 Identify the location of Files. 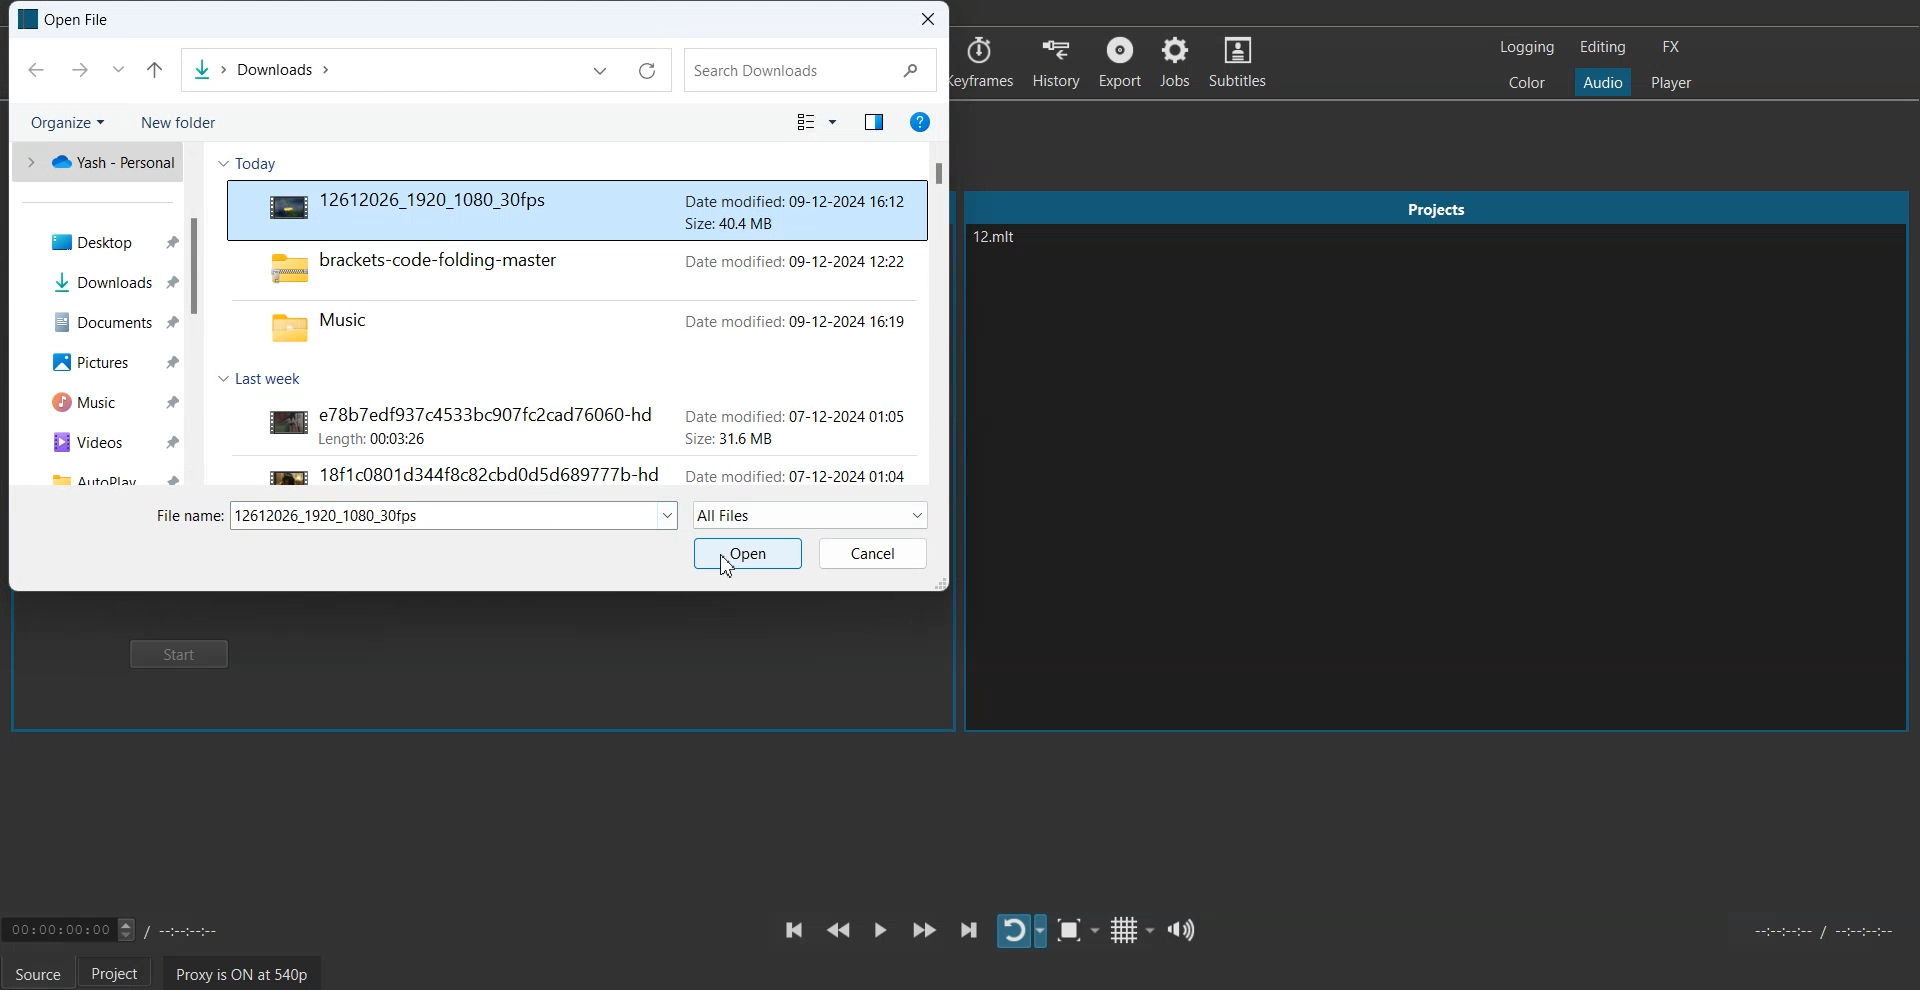
(570, 443).